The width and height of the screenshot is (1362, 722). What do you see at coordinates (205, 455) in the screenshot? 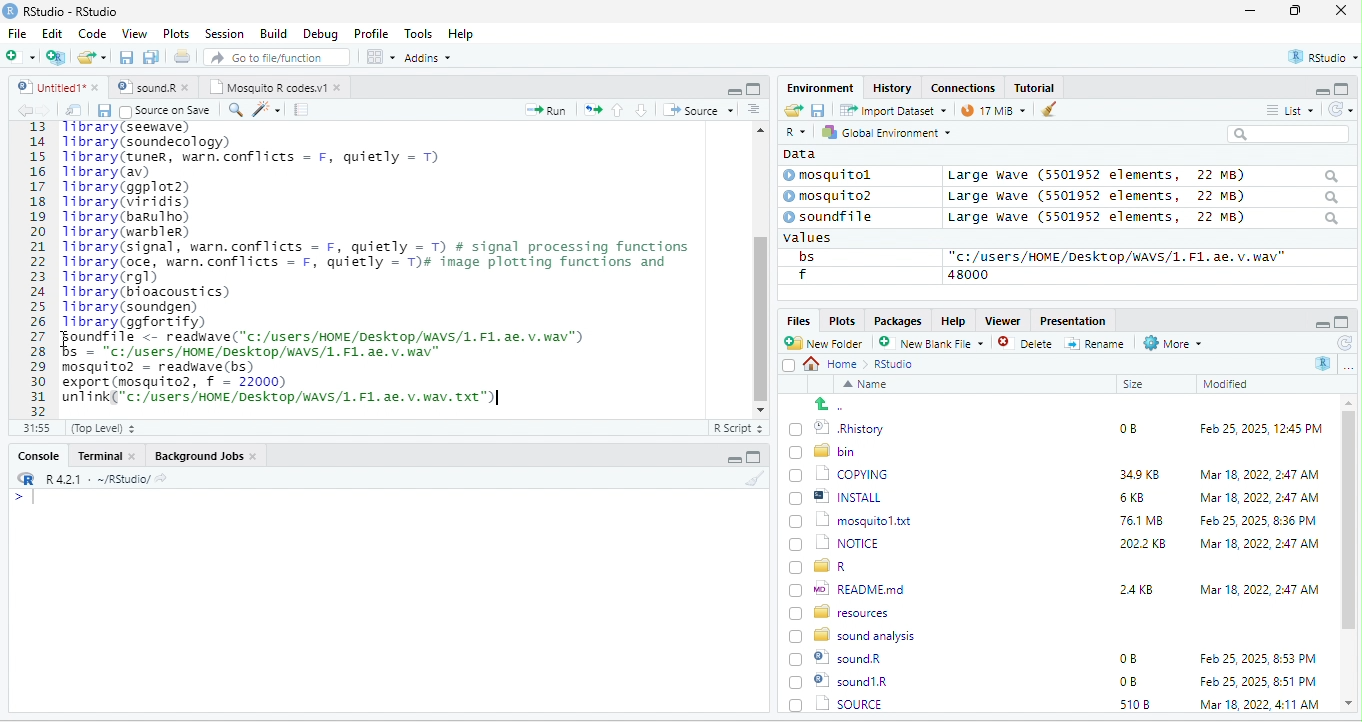
I see `Background Jobs` at bounding box center [205, 455].